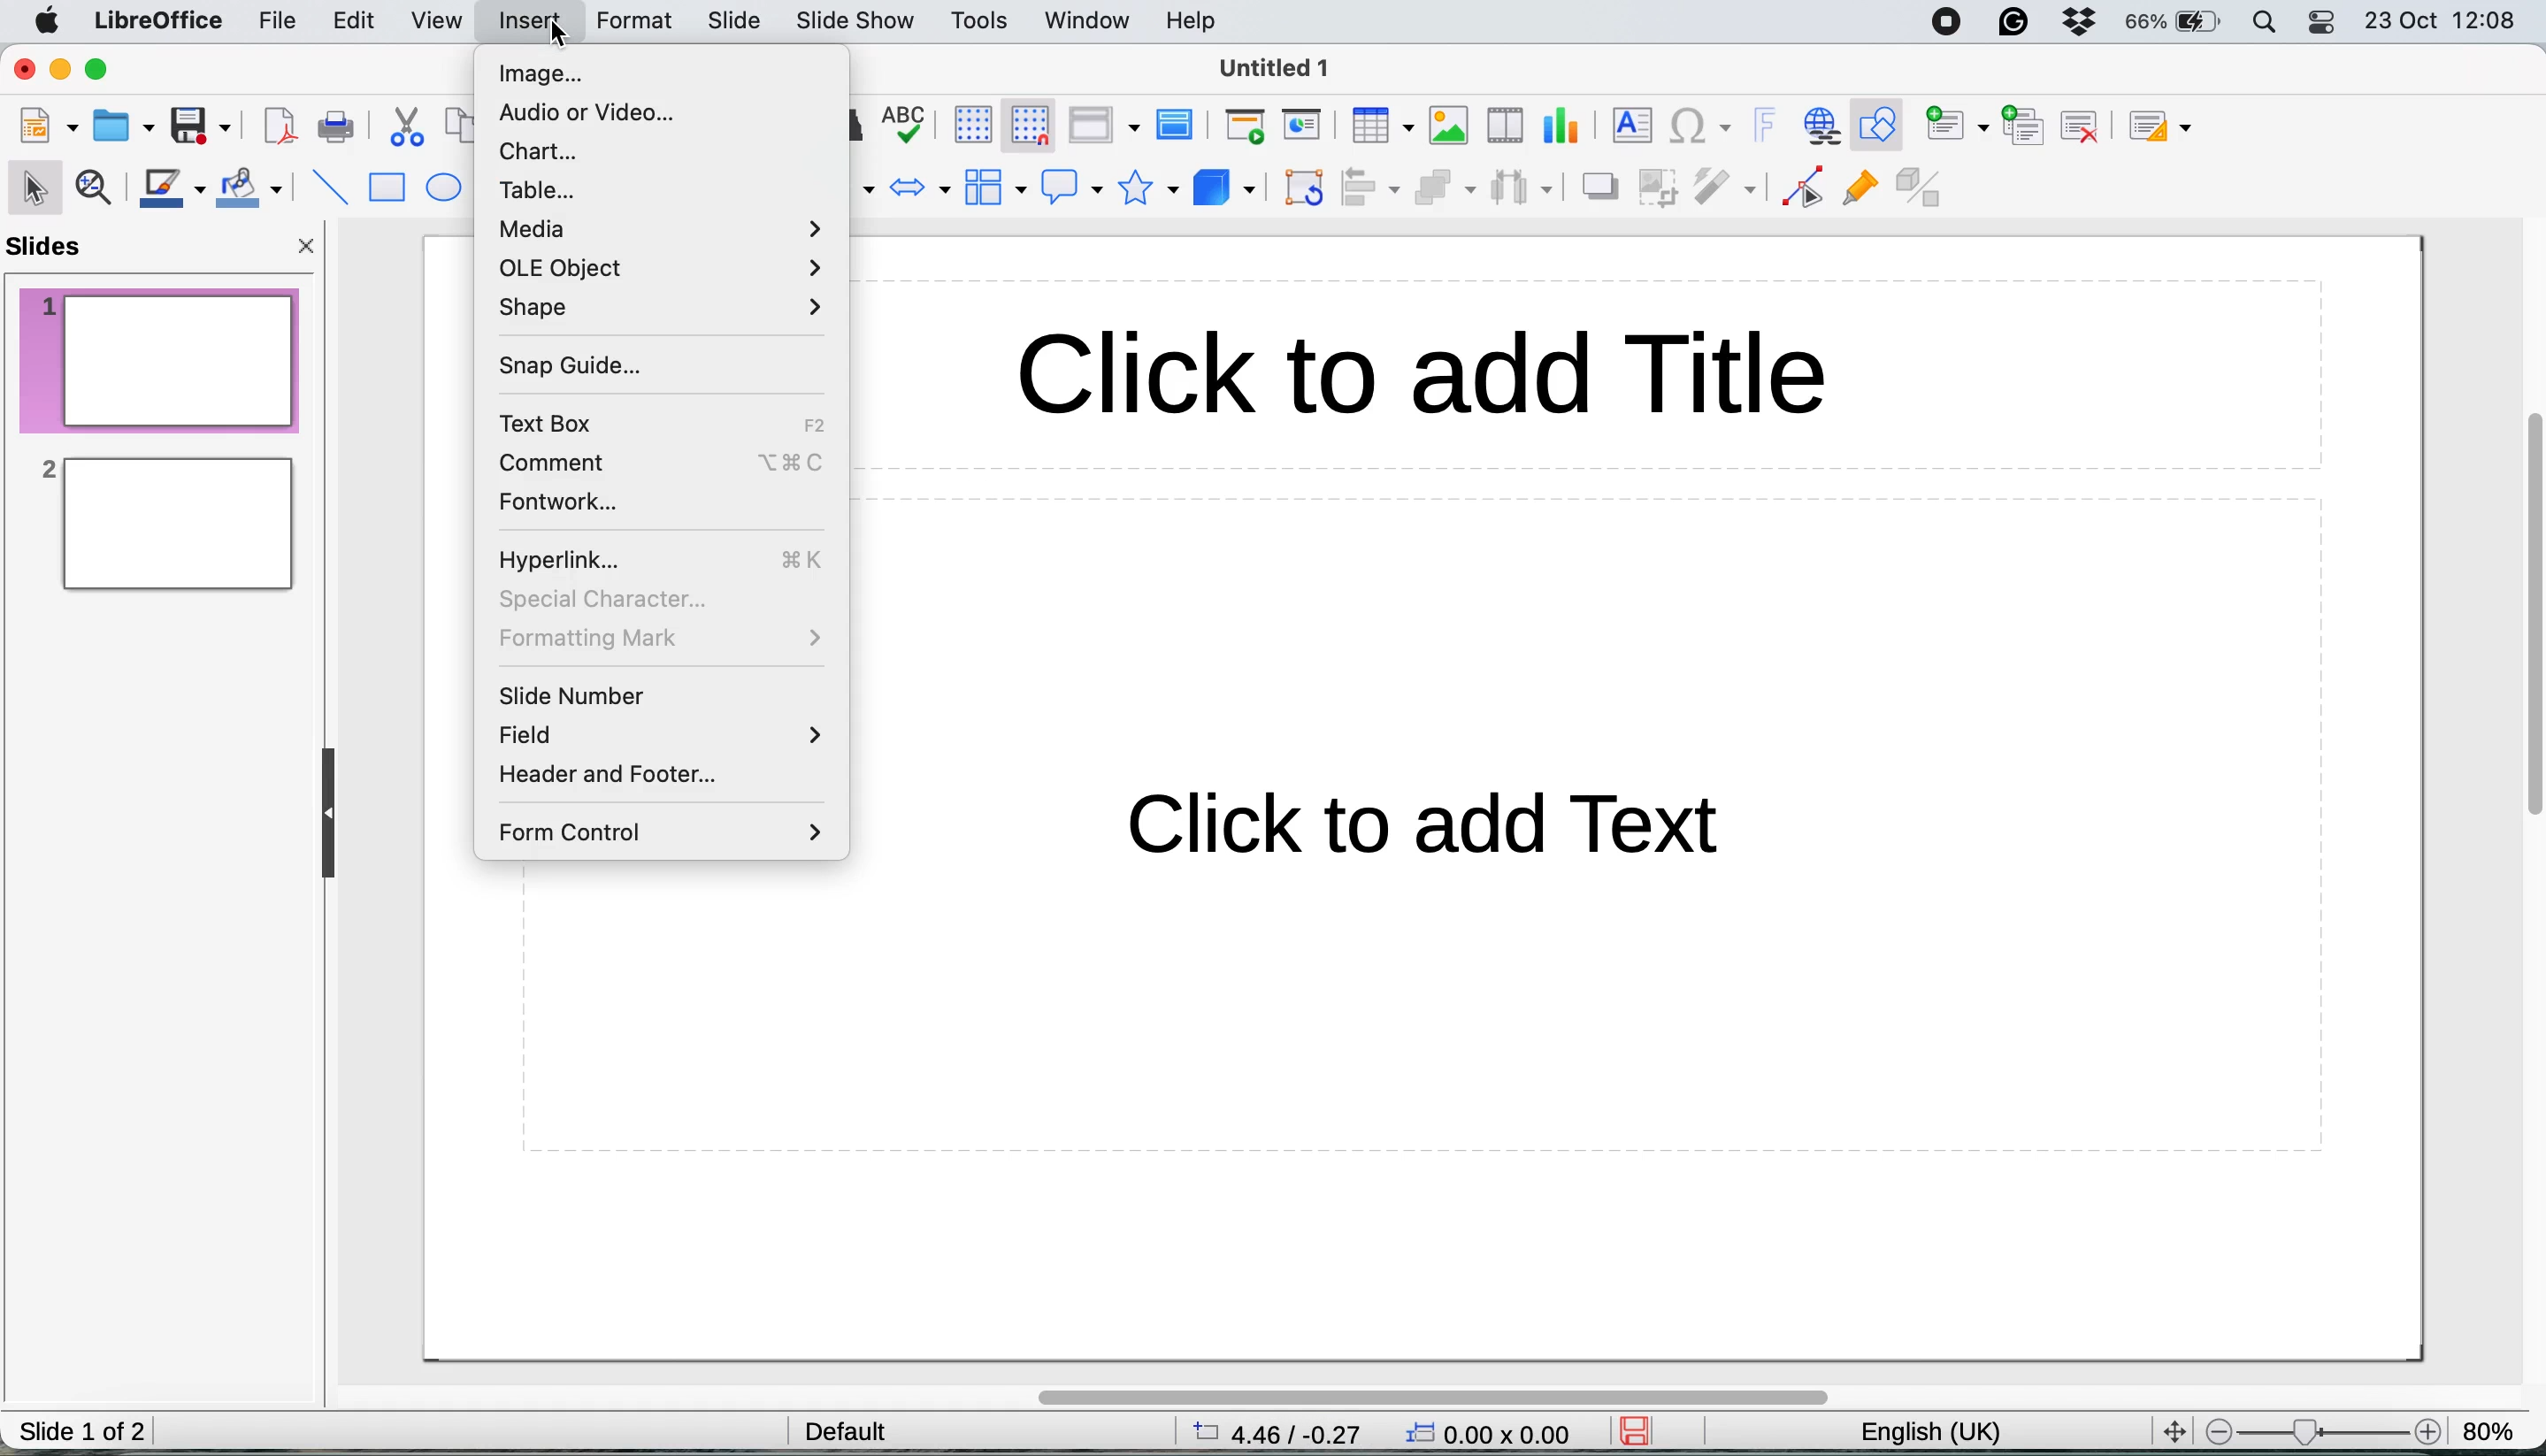 The height and width of the screenshot is (1456, 2546). I want to click on block arrows, so click(920, 191).